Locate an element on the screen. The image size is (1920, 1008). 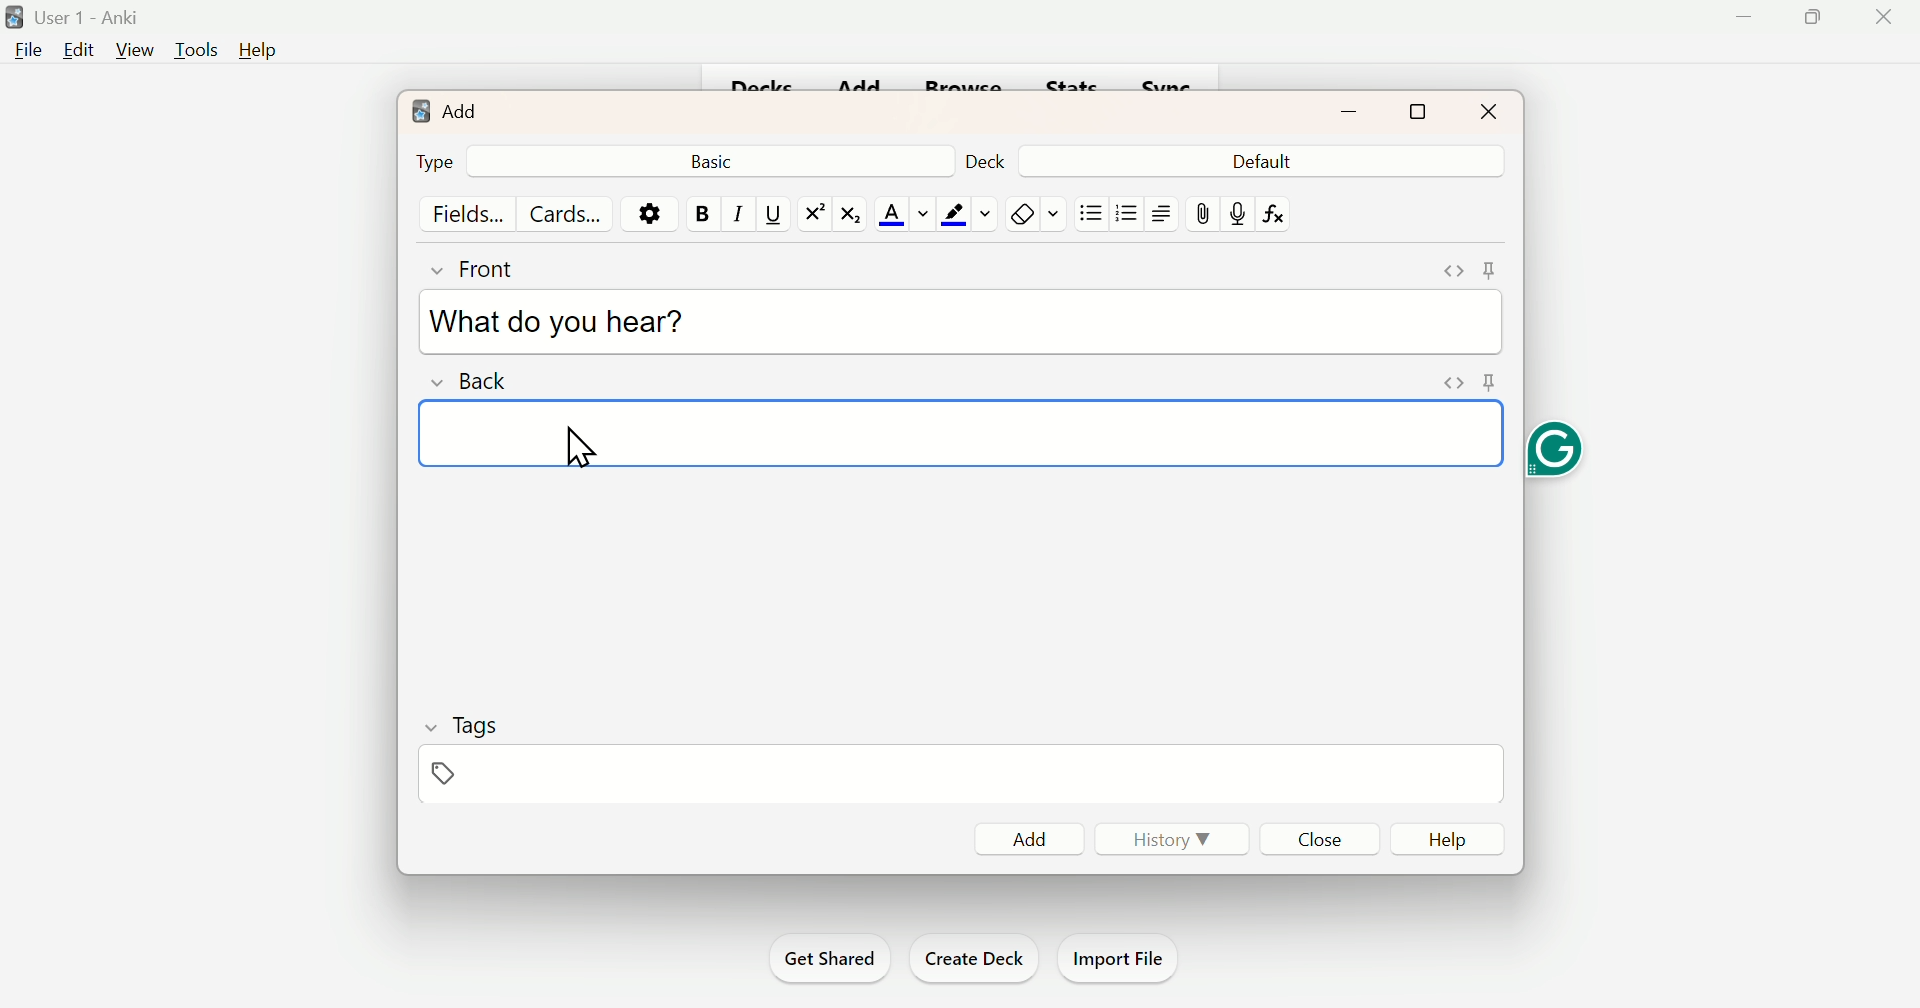
maximize is located at coordinates (1416, 113).